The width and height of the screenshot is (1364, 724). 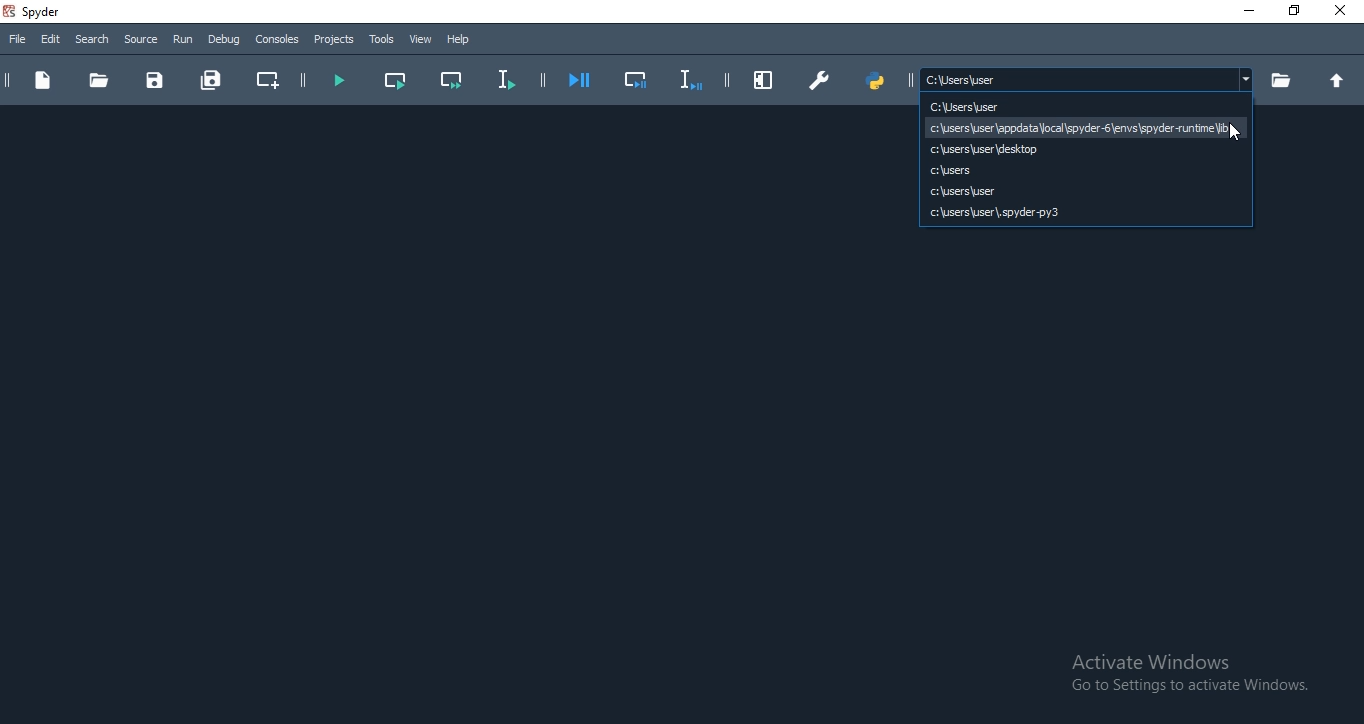 What do you see at coordinates (210, 77) in the screenshot?
I see `save all` at bounding box center [210, 77].